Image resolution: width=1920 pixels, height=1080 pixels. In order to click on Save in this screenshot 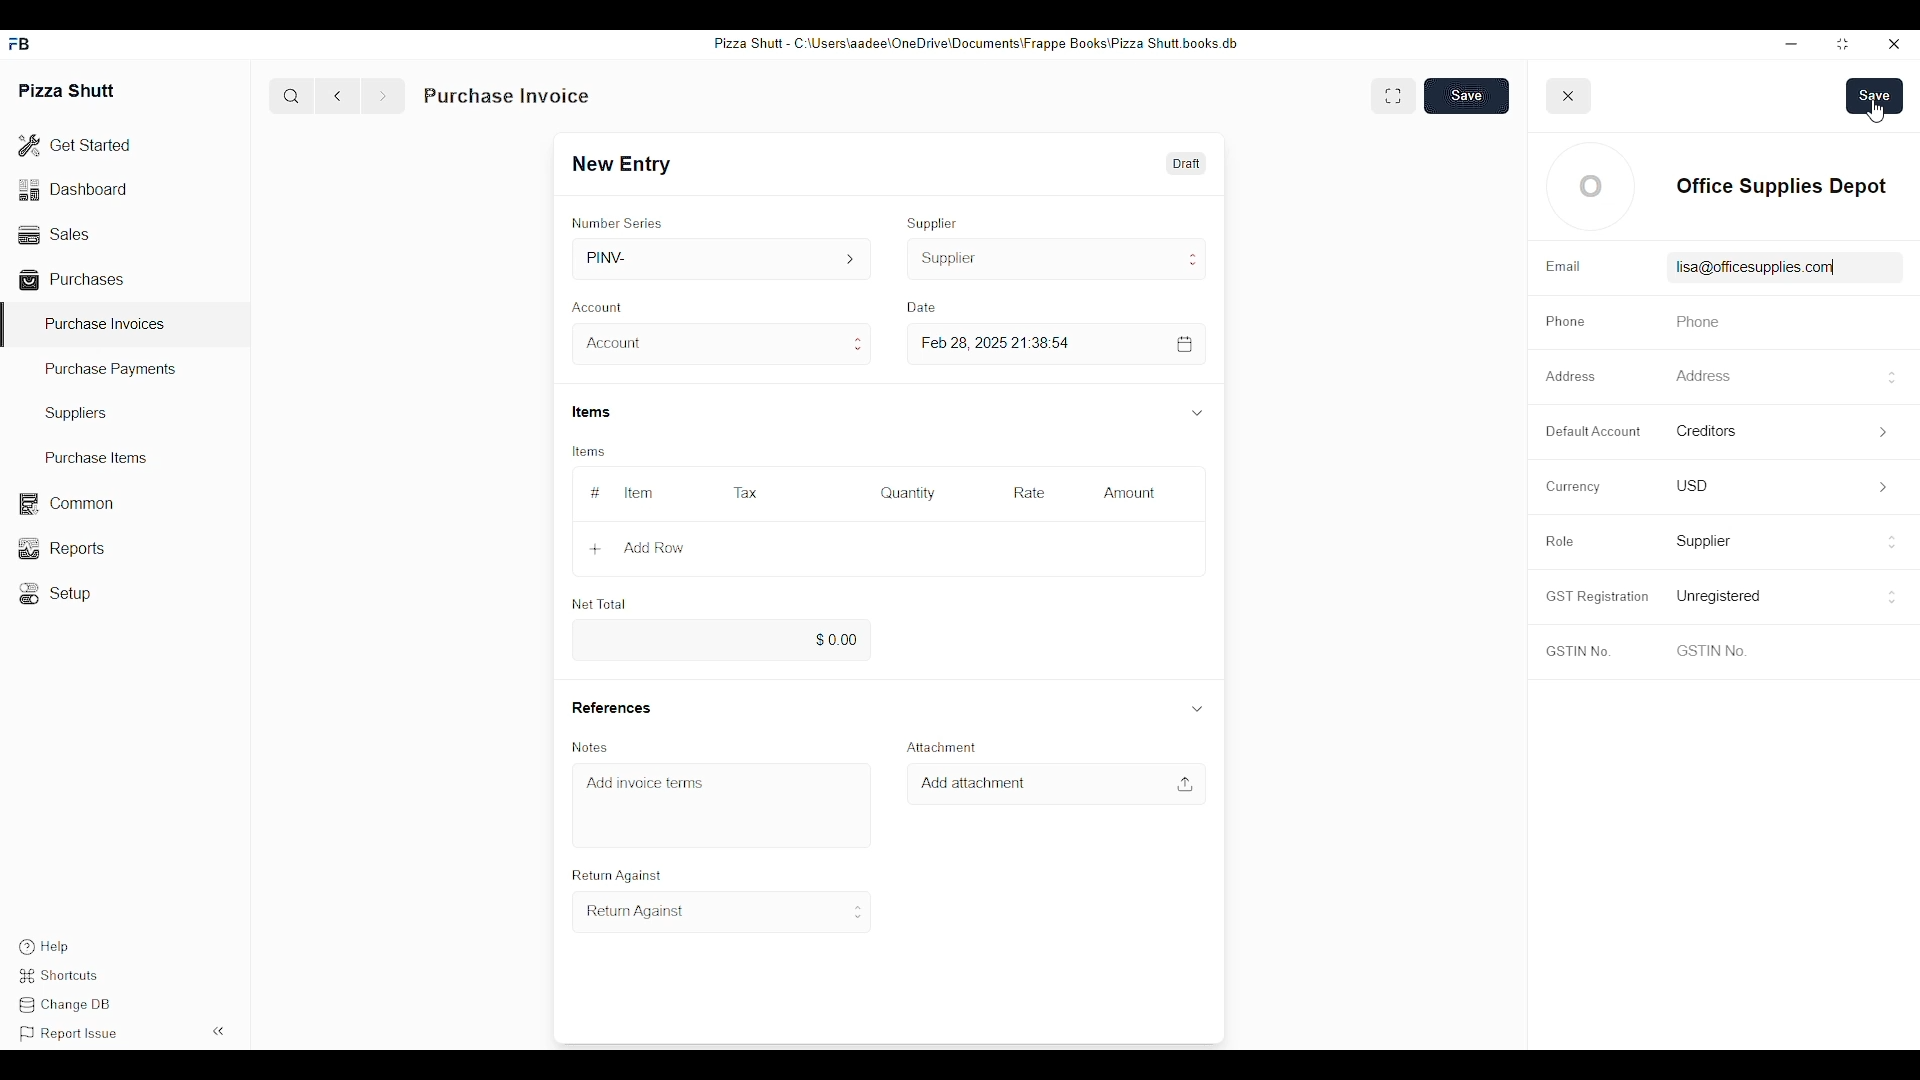, I will do `click(1875, 96)`.